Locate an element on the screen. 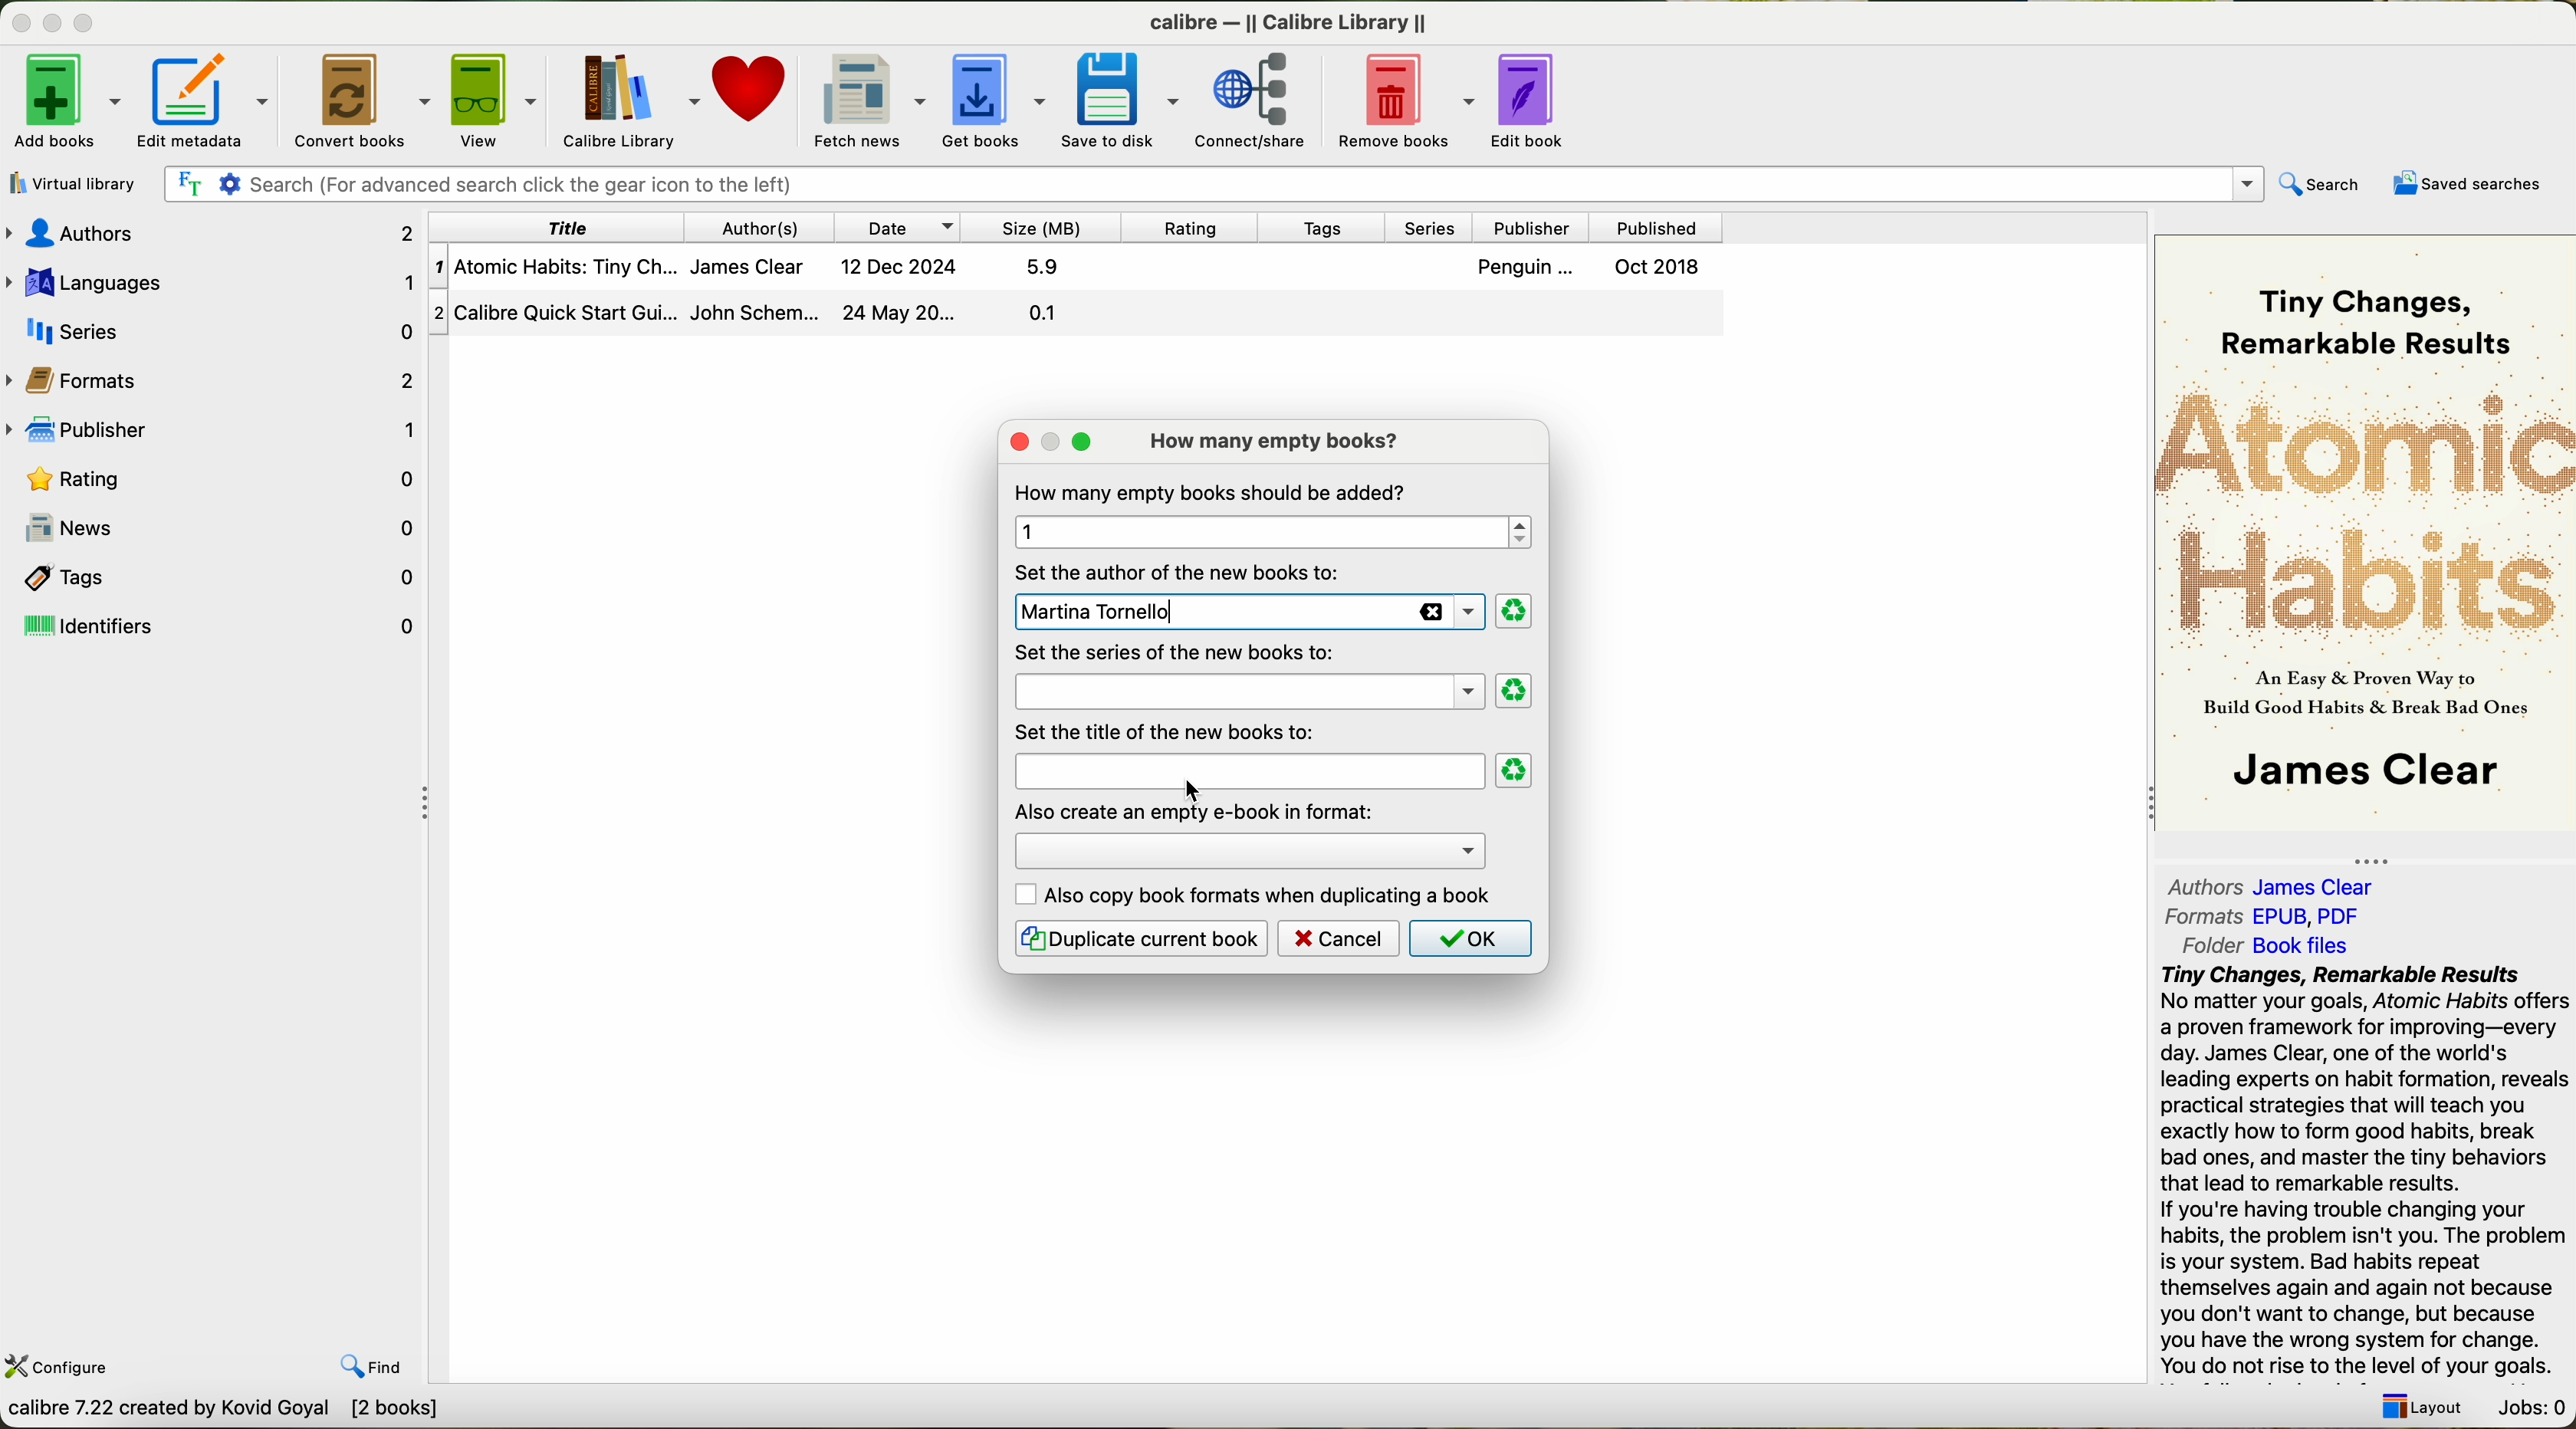 This screenshot has width=2576, height=1429. rating is located at coordinates (1199, 226).